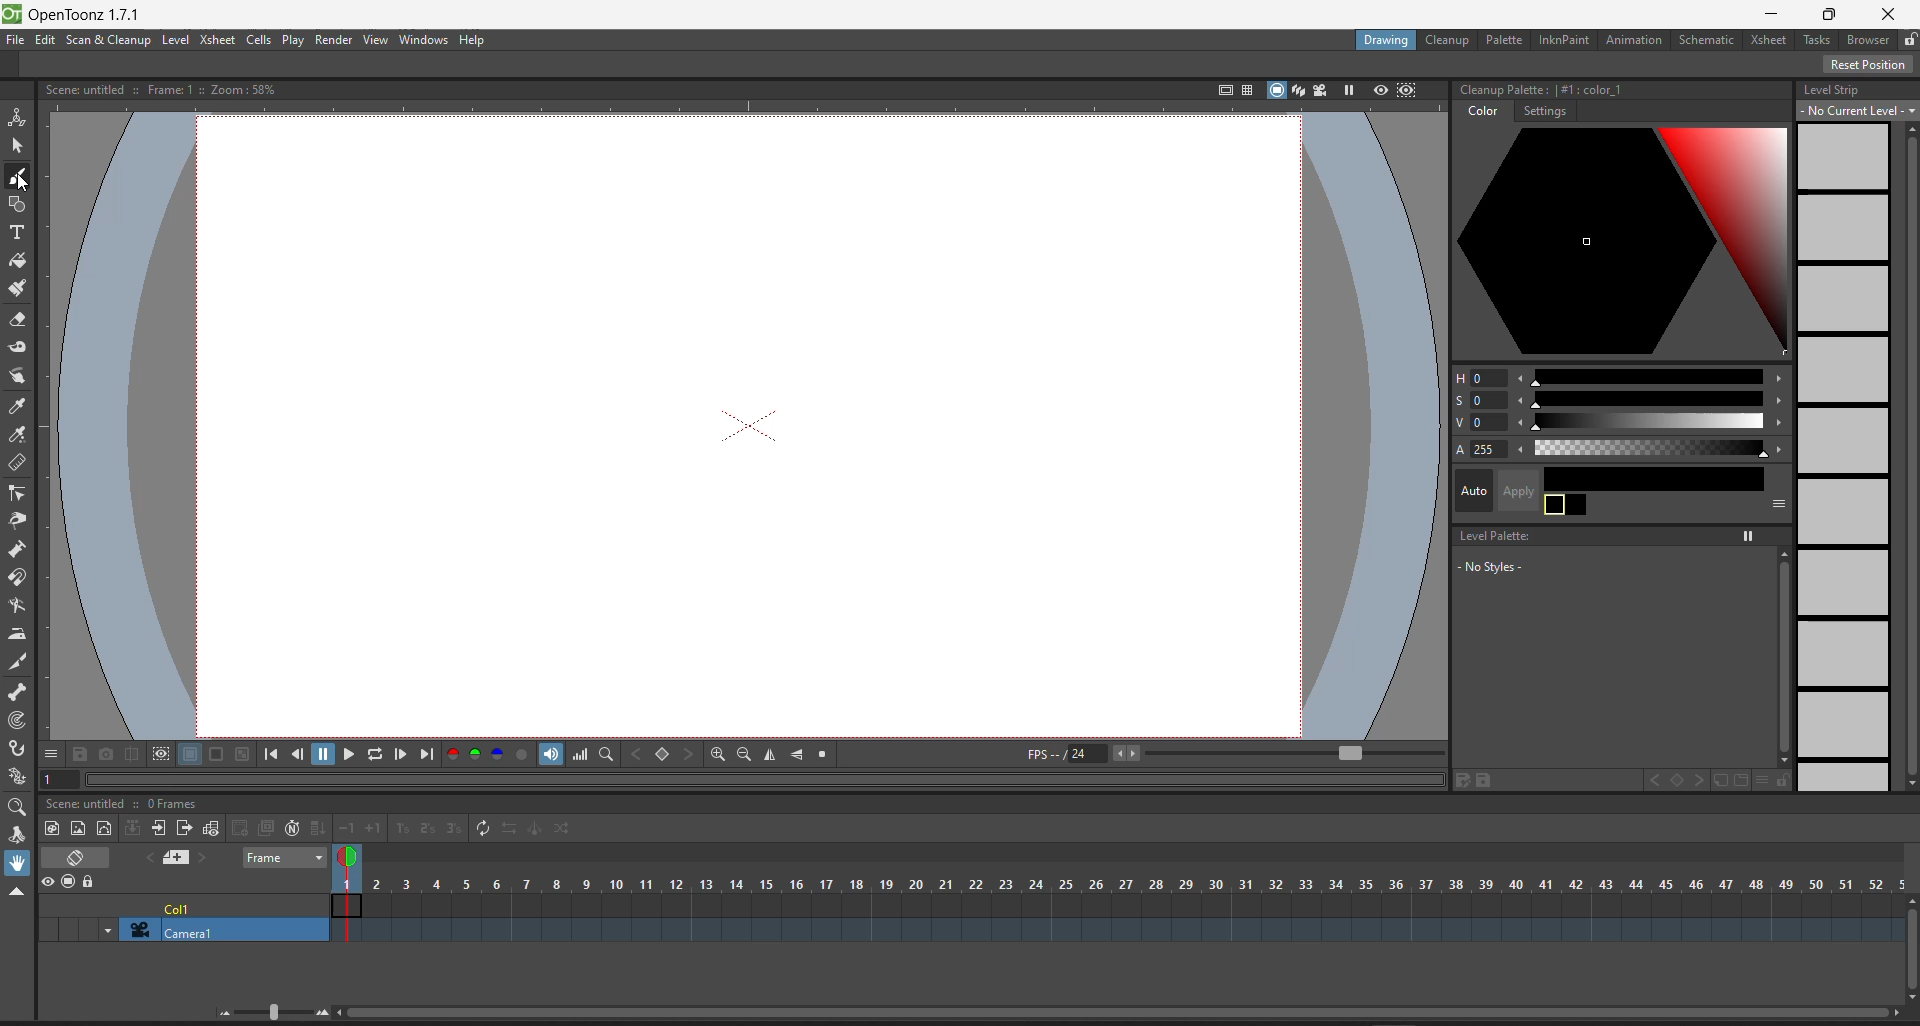 This screenshot has height=1026, width=1920. Describe the element at coordinates (1476, 377) in the screenshot. I see `hue` at that location.